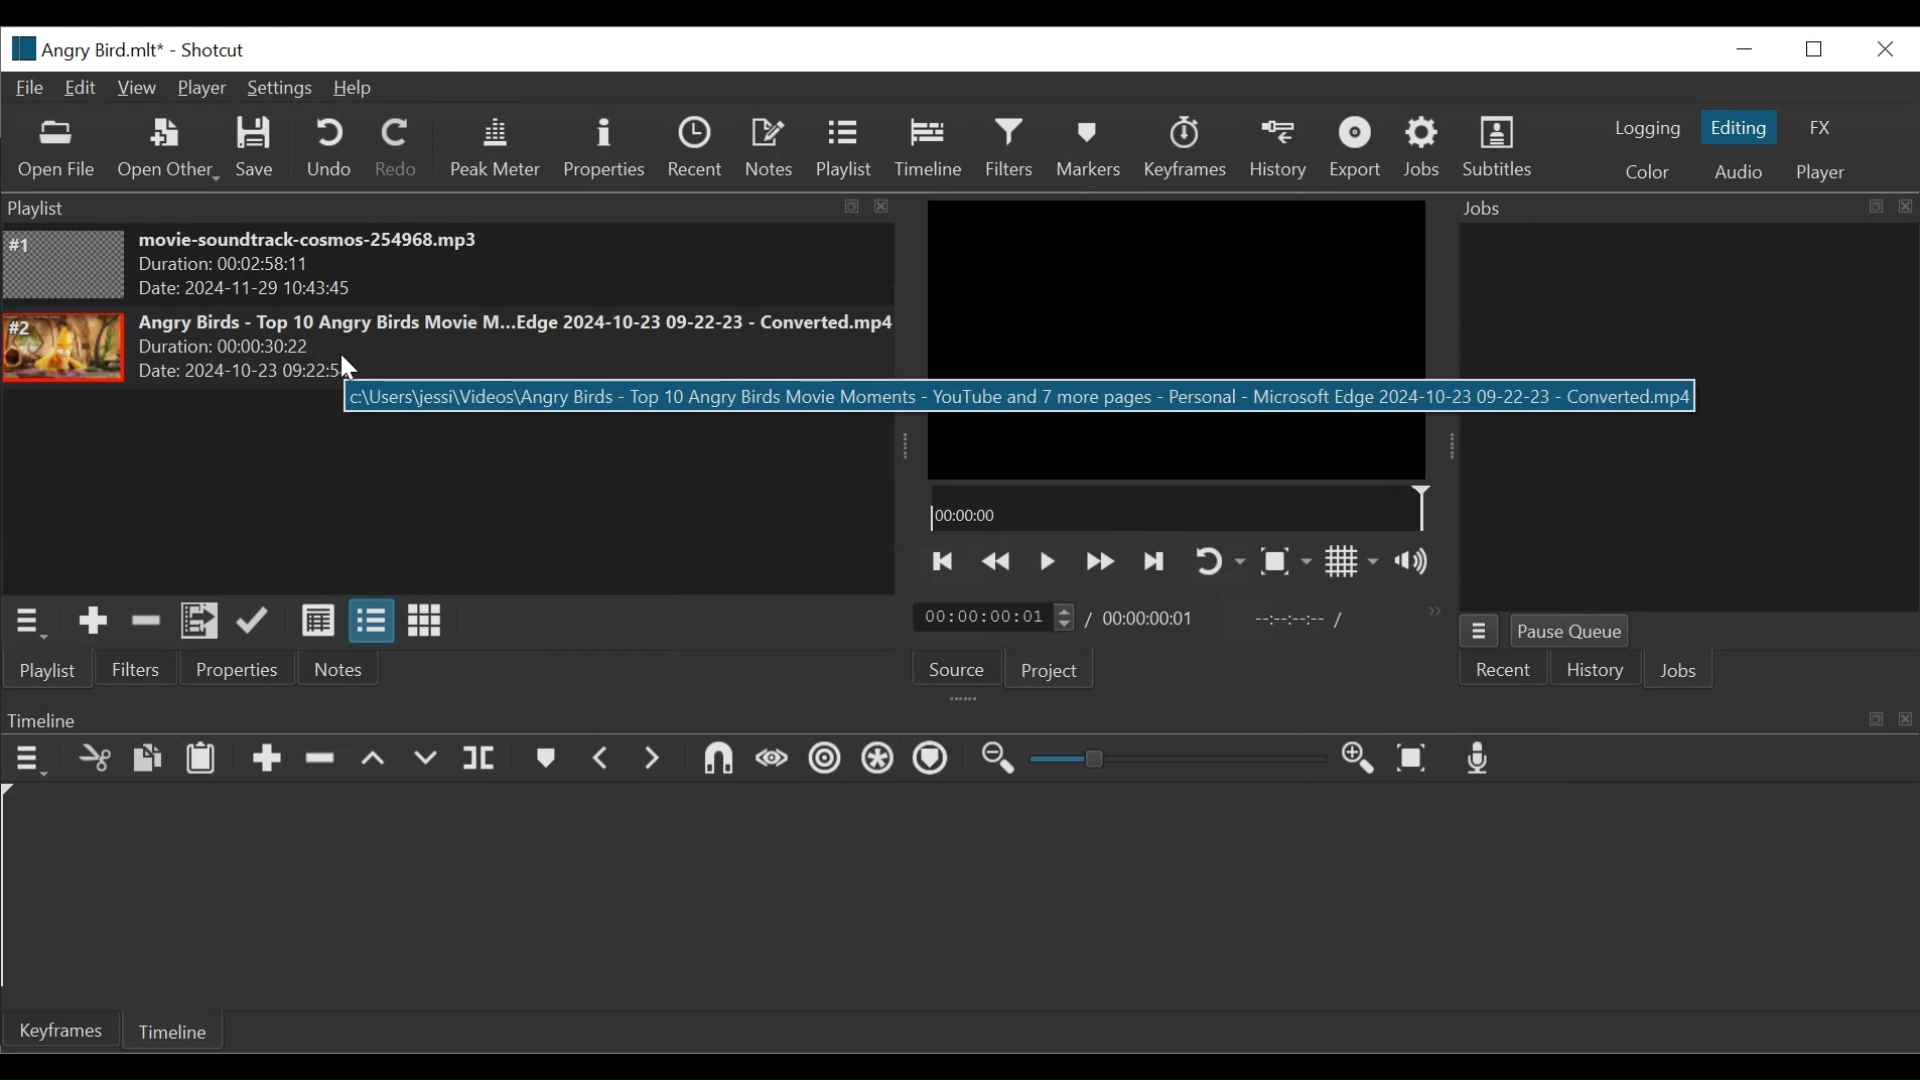 This screenshot has height=1080, width=1920. Describe the element at coordinates (824, 762) in the screenshot. I see `Ripple` at that location.